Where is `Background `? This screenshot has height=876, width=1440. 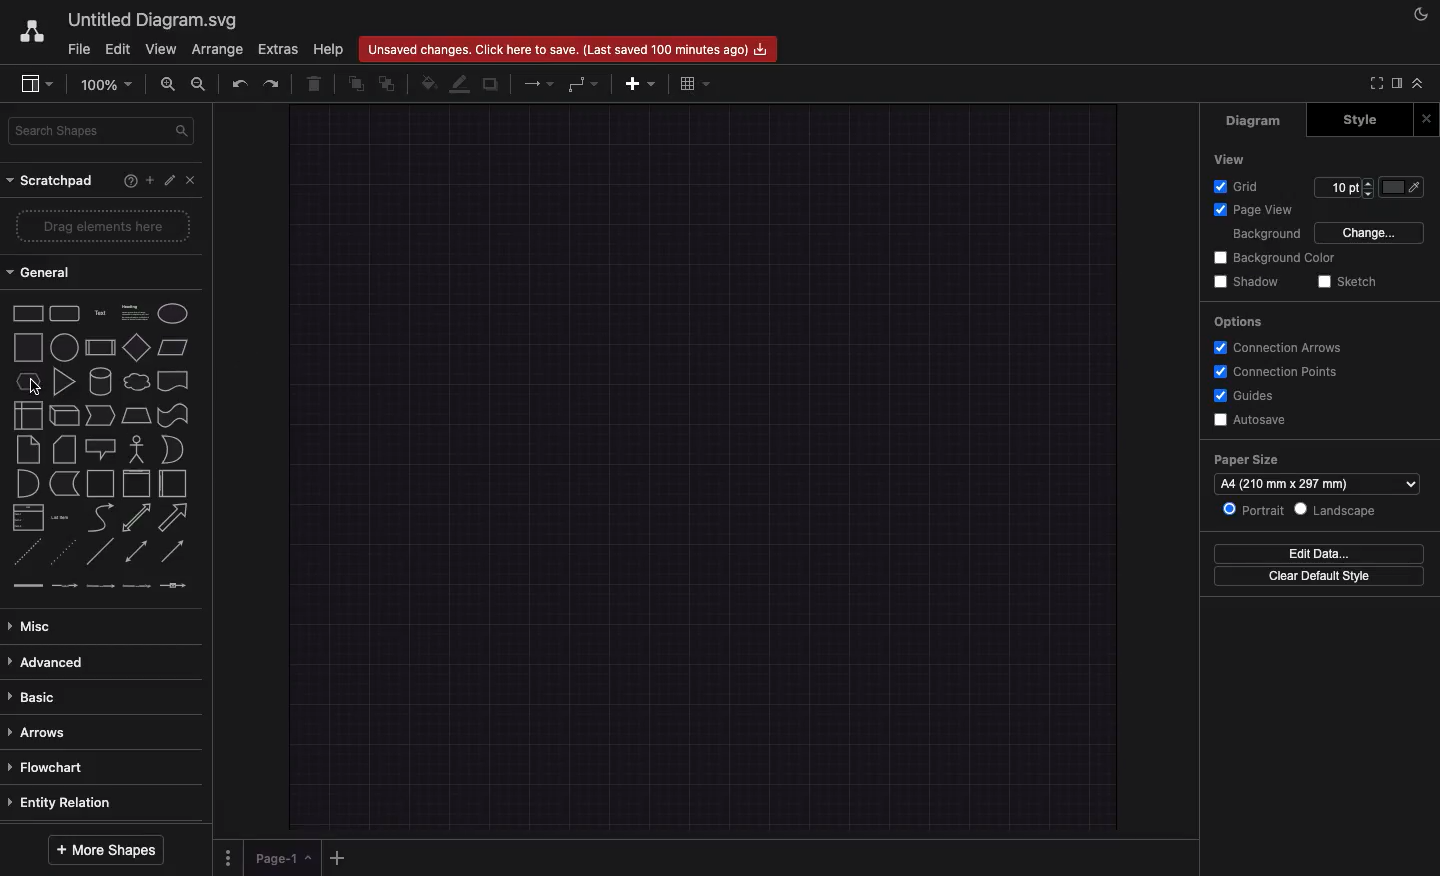 Background  is located at coordinates (1265, 234).